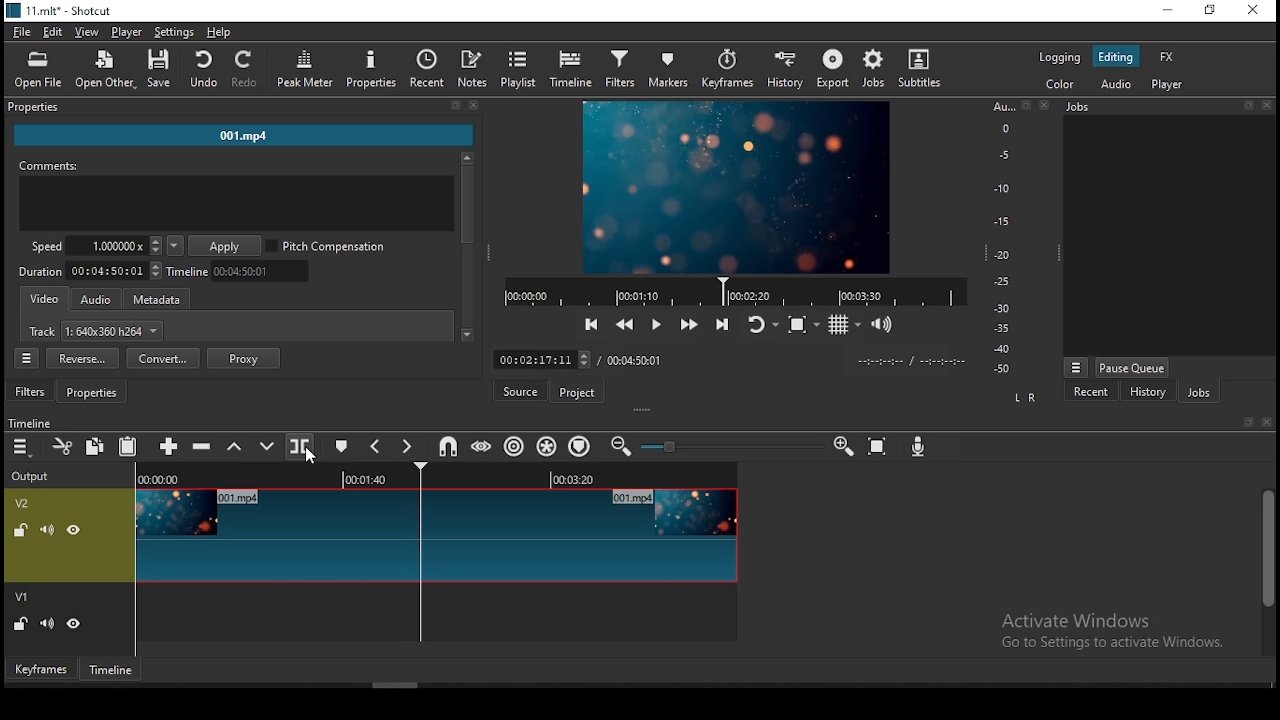 The image size is (1280, 720). Describe the element at coordinates (46, 528) in the screenshot. I see `(UN)MUTE` at that location.